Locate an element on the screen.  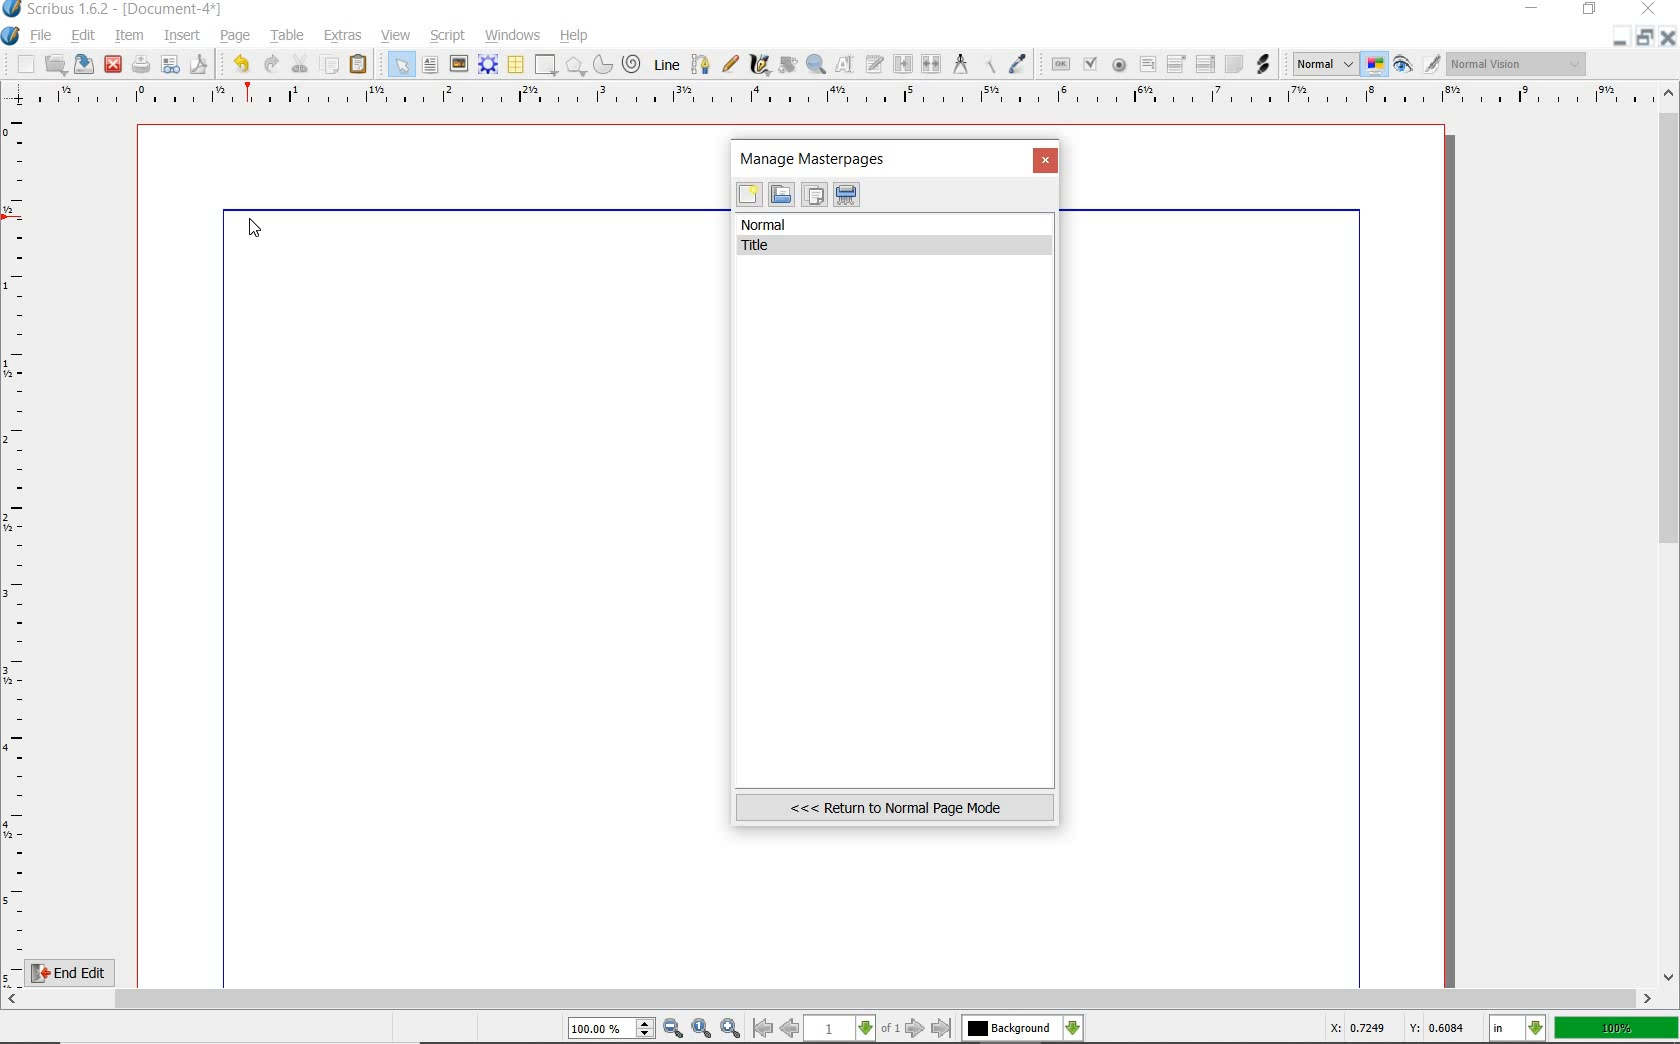
pdf combo box is located at coordinates (1177, 63).